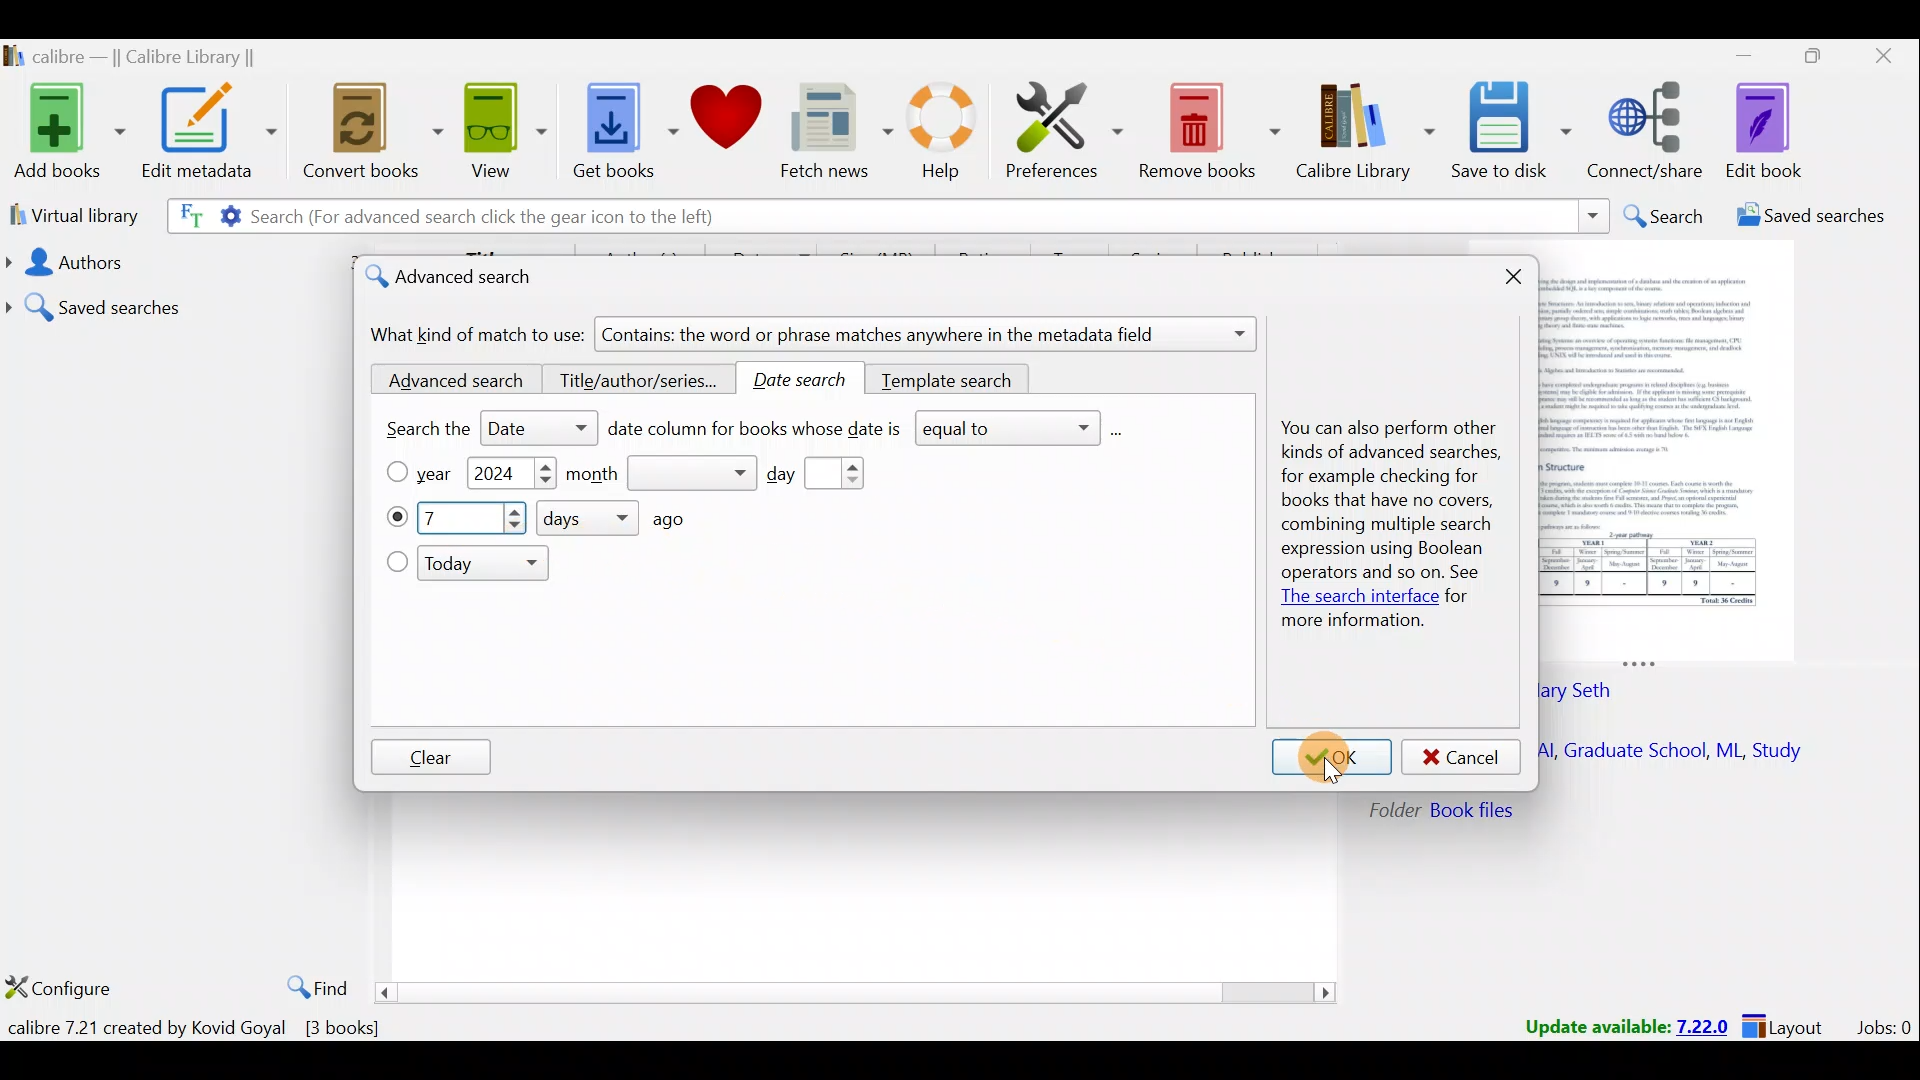  Describe the element at coordinates (60, 990) in the screenshot. I see `Configure` at that location.